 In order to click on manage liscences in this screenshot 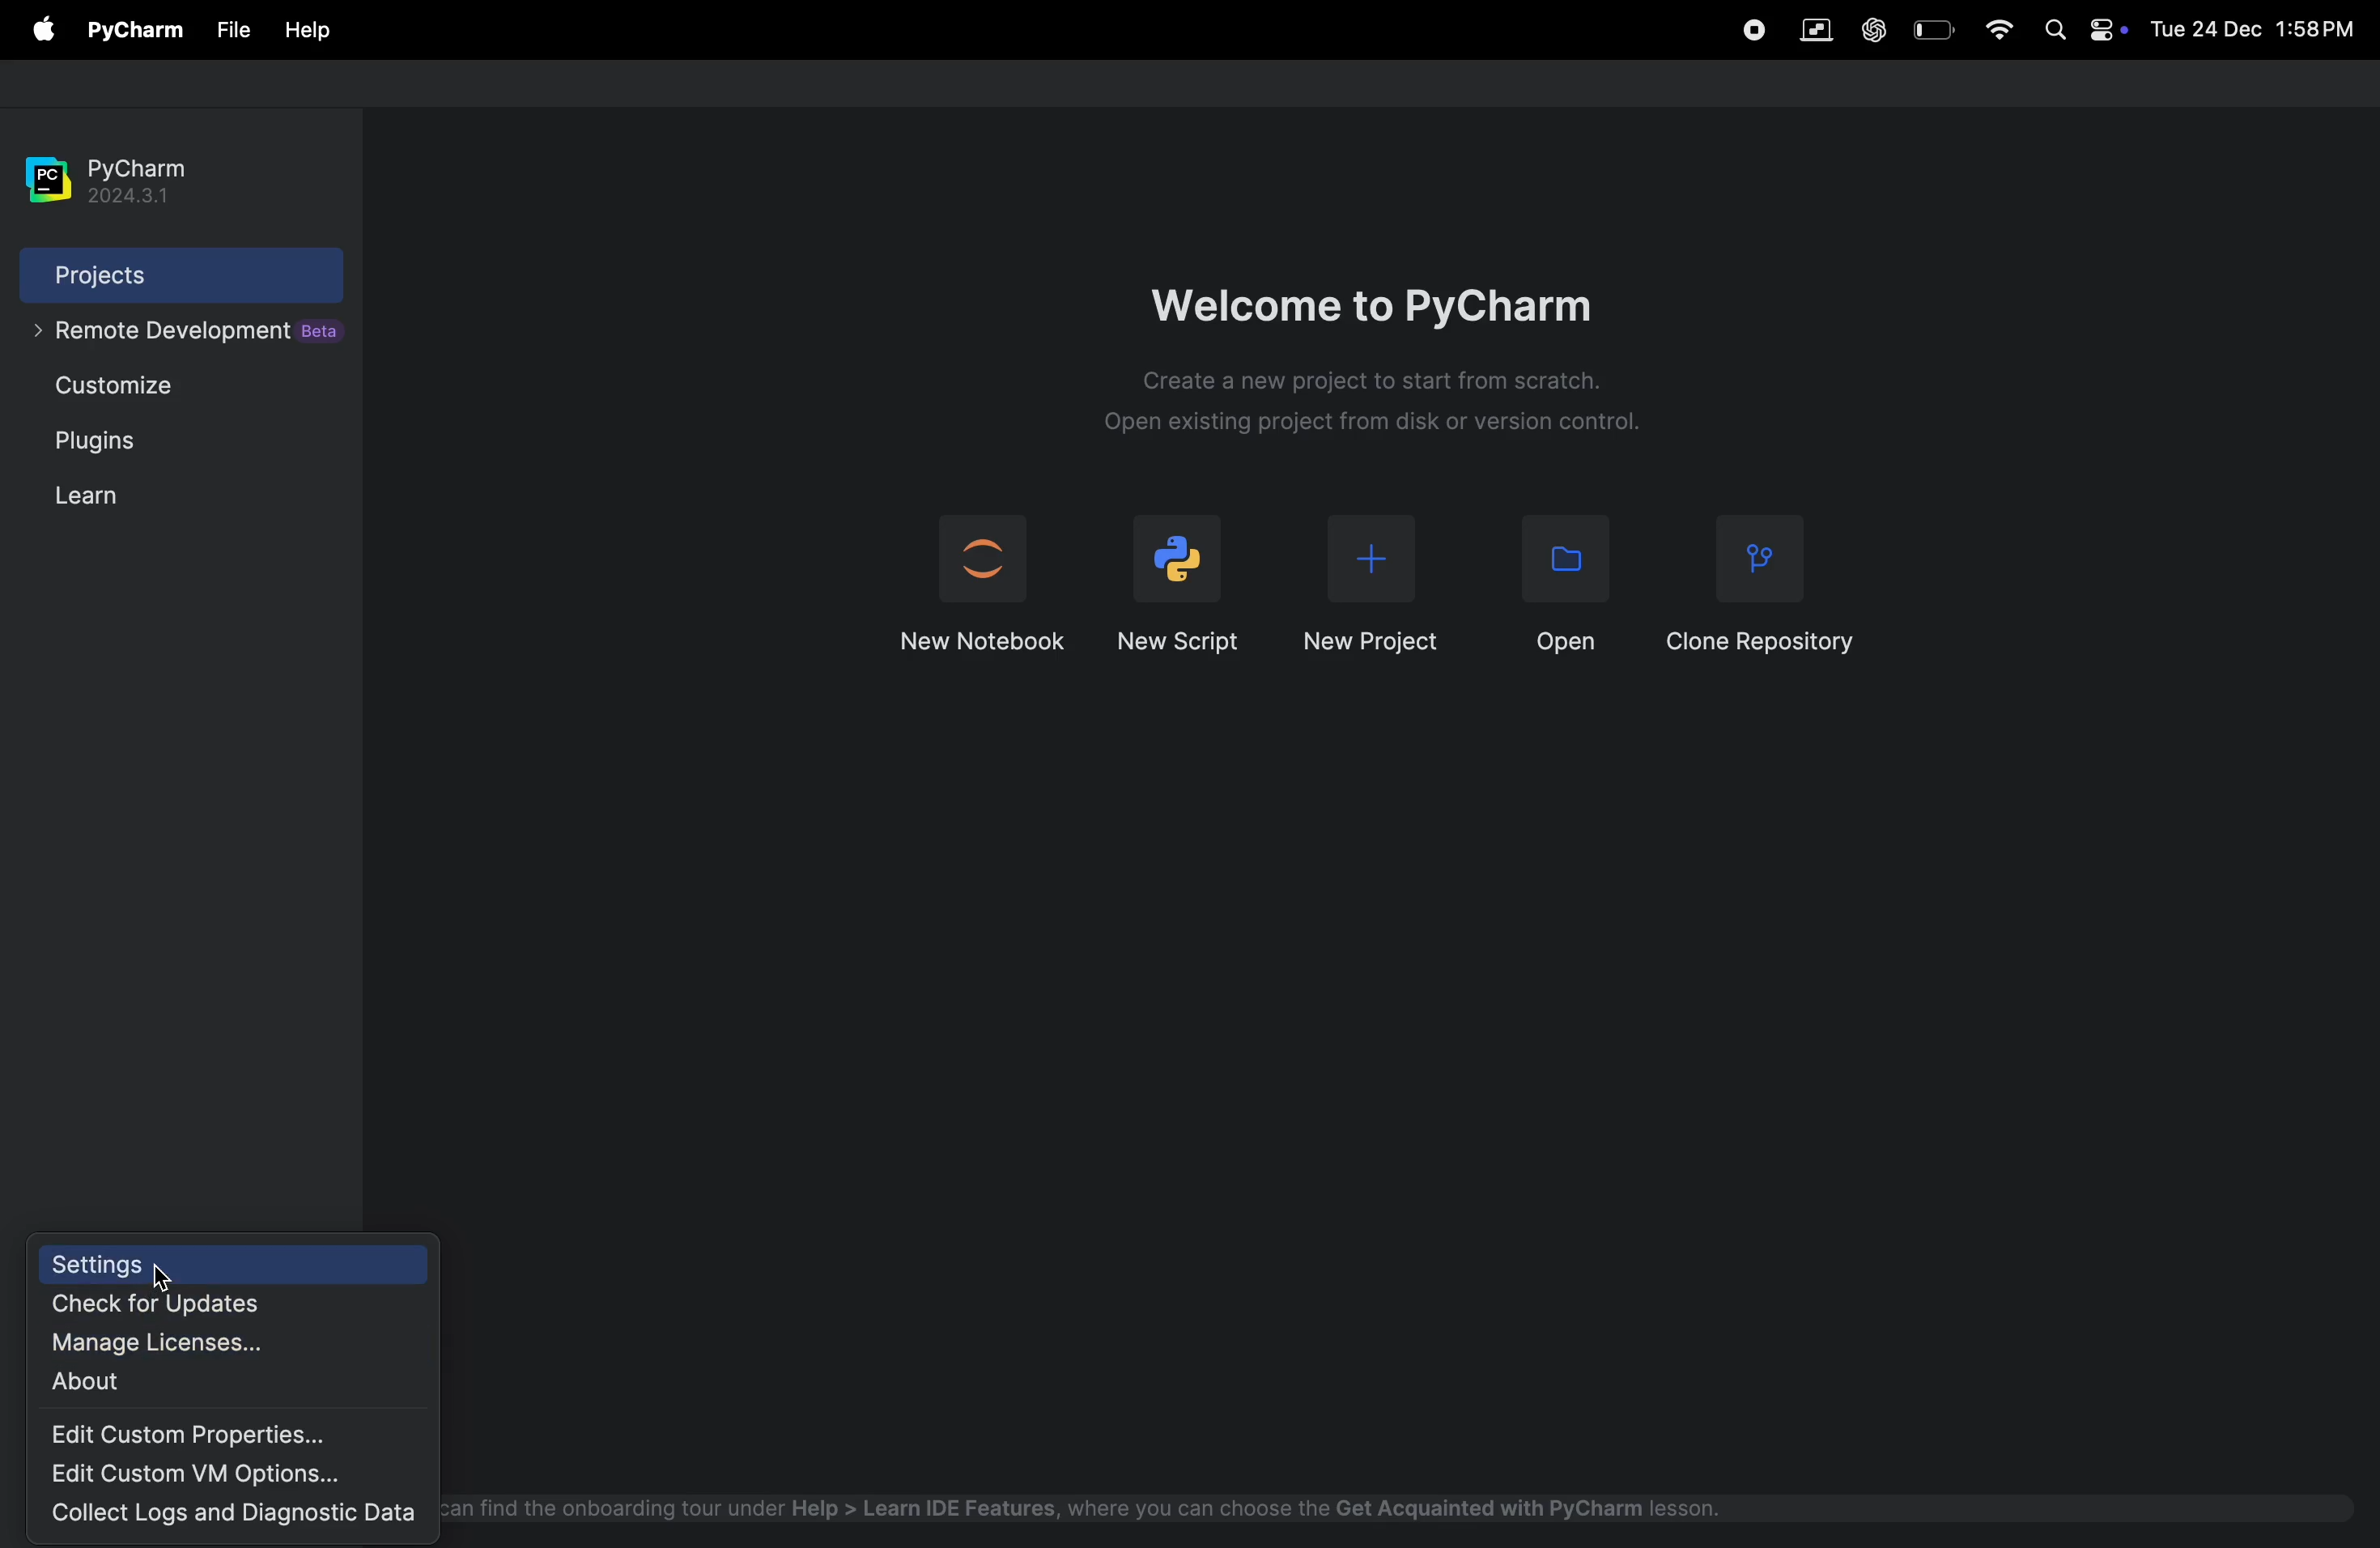, I will do `click(192, 1343)`.